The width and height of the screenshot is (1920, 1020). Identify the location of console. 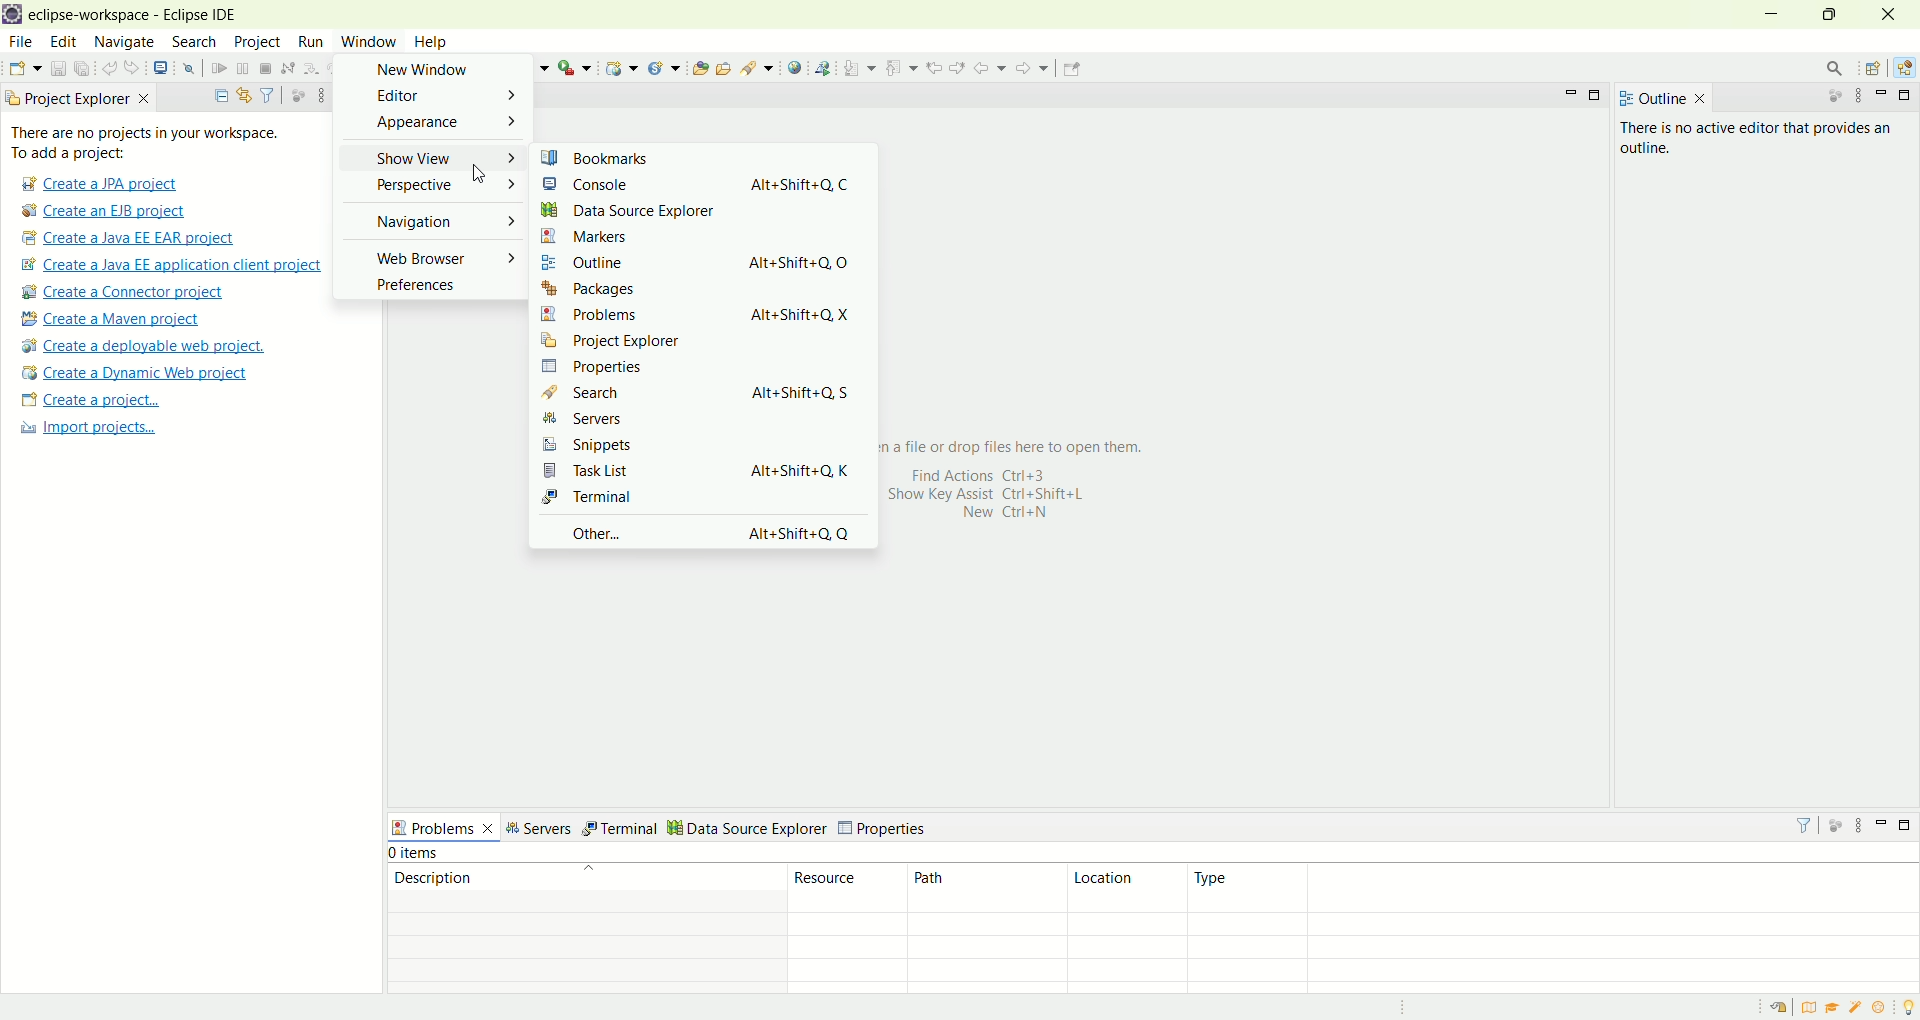
(628, 186).